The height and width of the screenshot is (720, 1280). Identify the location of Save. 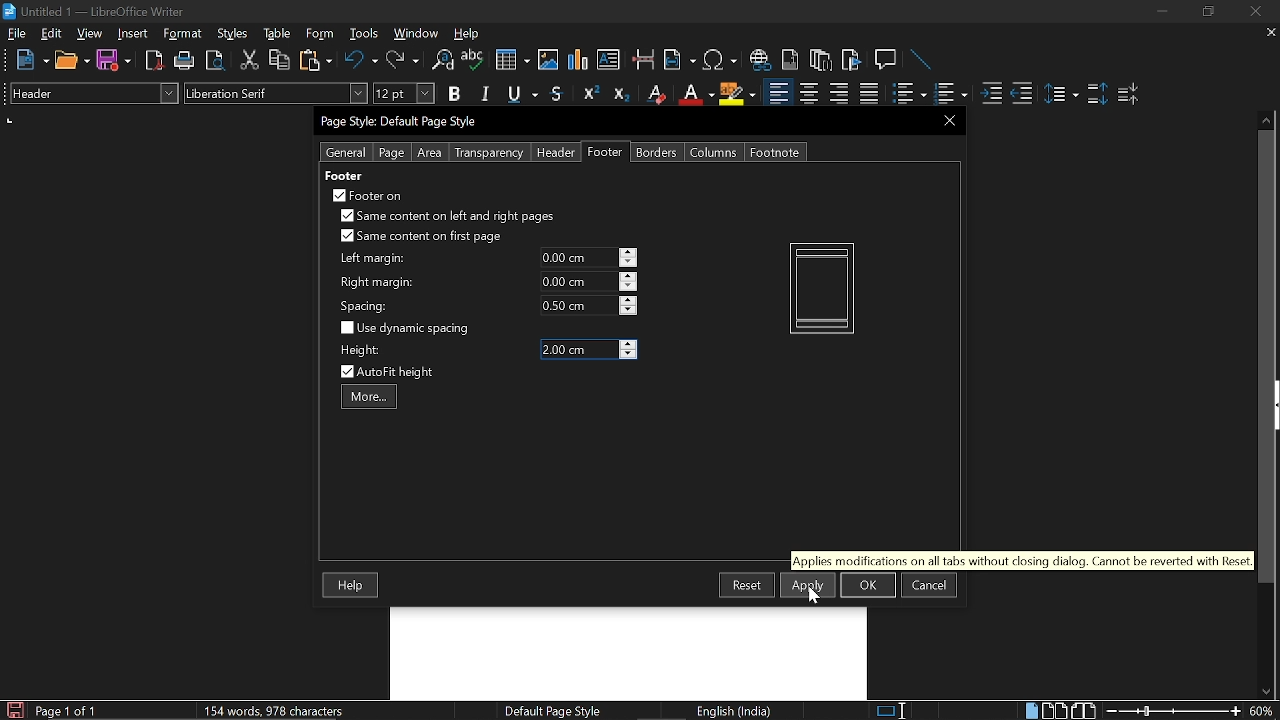
(114, 61).